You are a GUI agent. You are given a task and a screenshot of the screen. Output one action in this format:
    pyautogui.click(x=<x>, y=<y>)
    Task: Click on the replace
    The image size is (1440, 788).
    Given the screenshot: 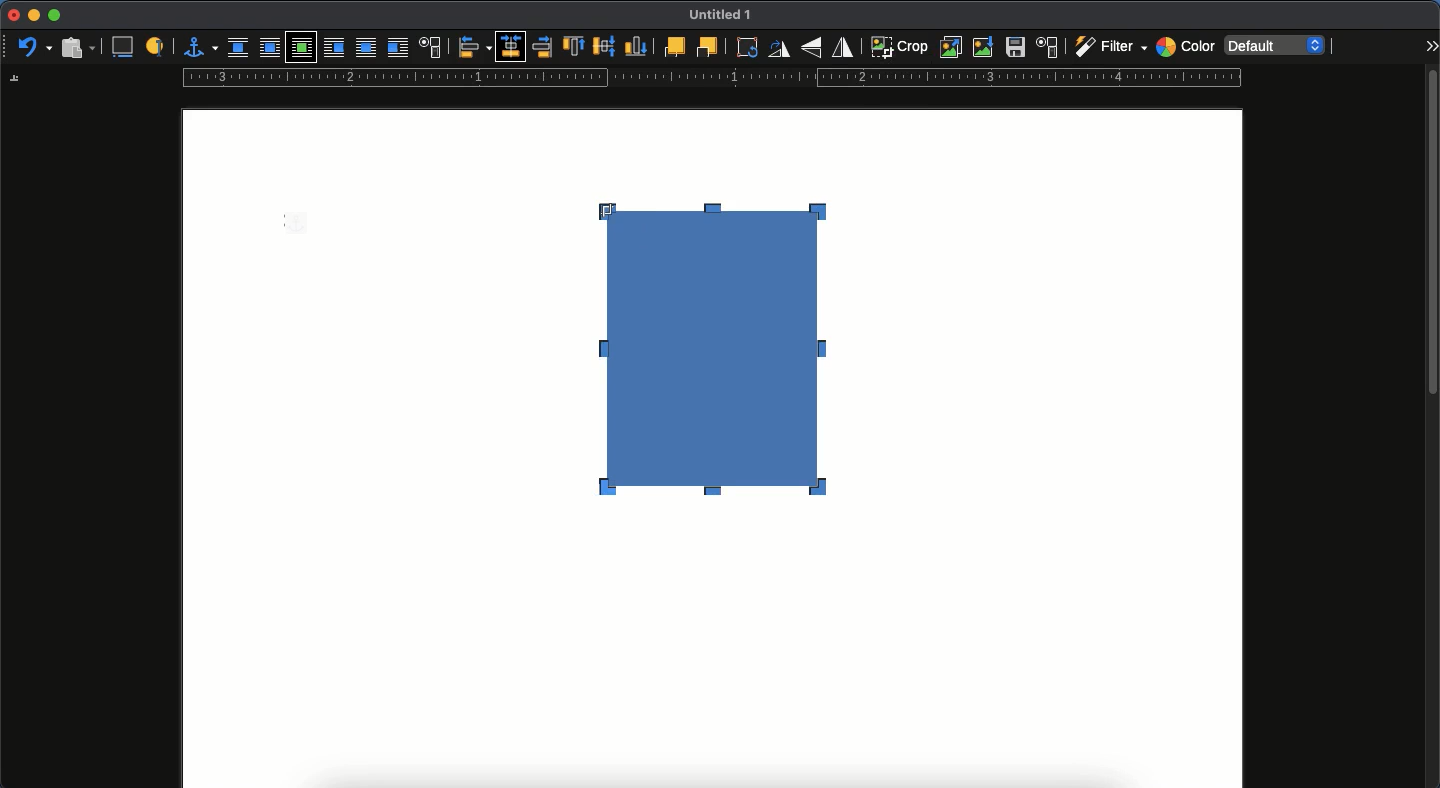 What is the action you would take?
    pyautogui.click(x=952, y=47)
    